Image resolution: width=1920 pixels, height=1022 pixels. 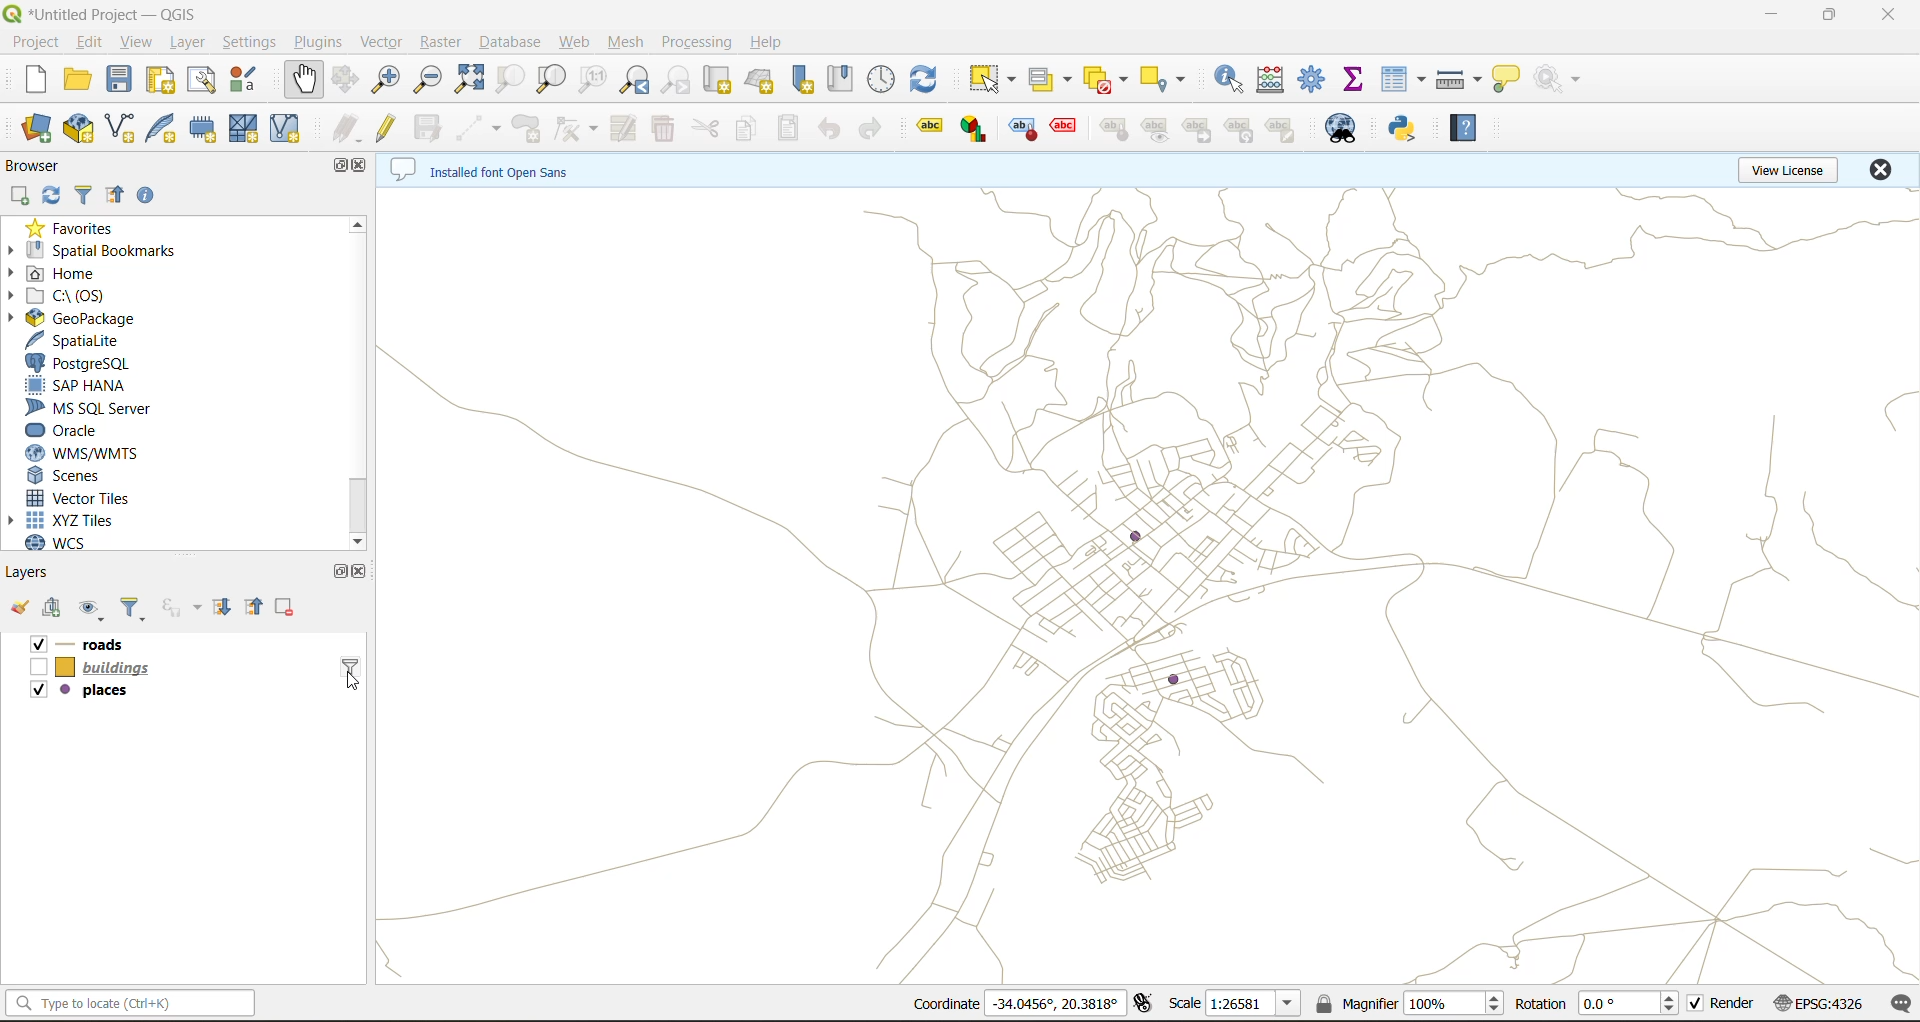 I want to click on vector tiles, so click(x=87, y=499).